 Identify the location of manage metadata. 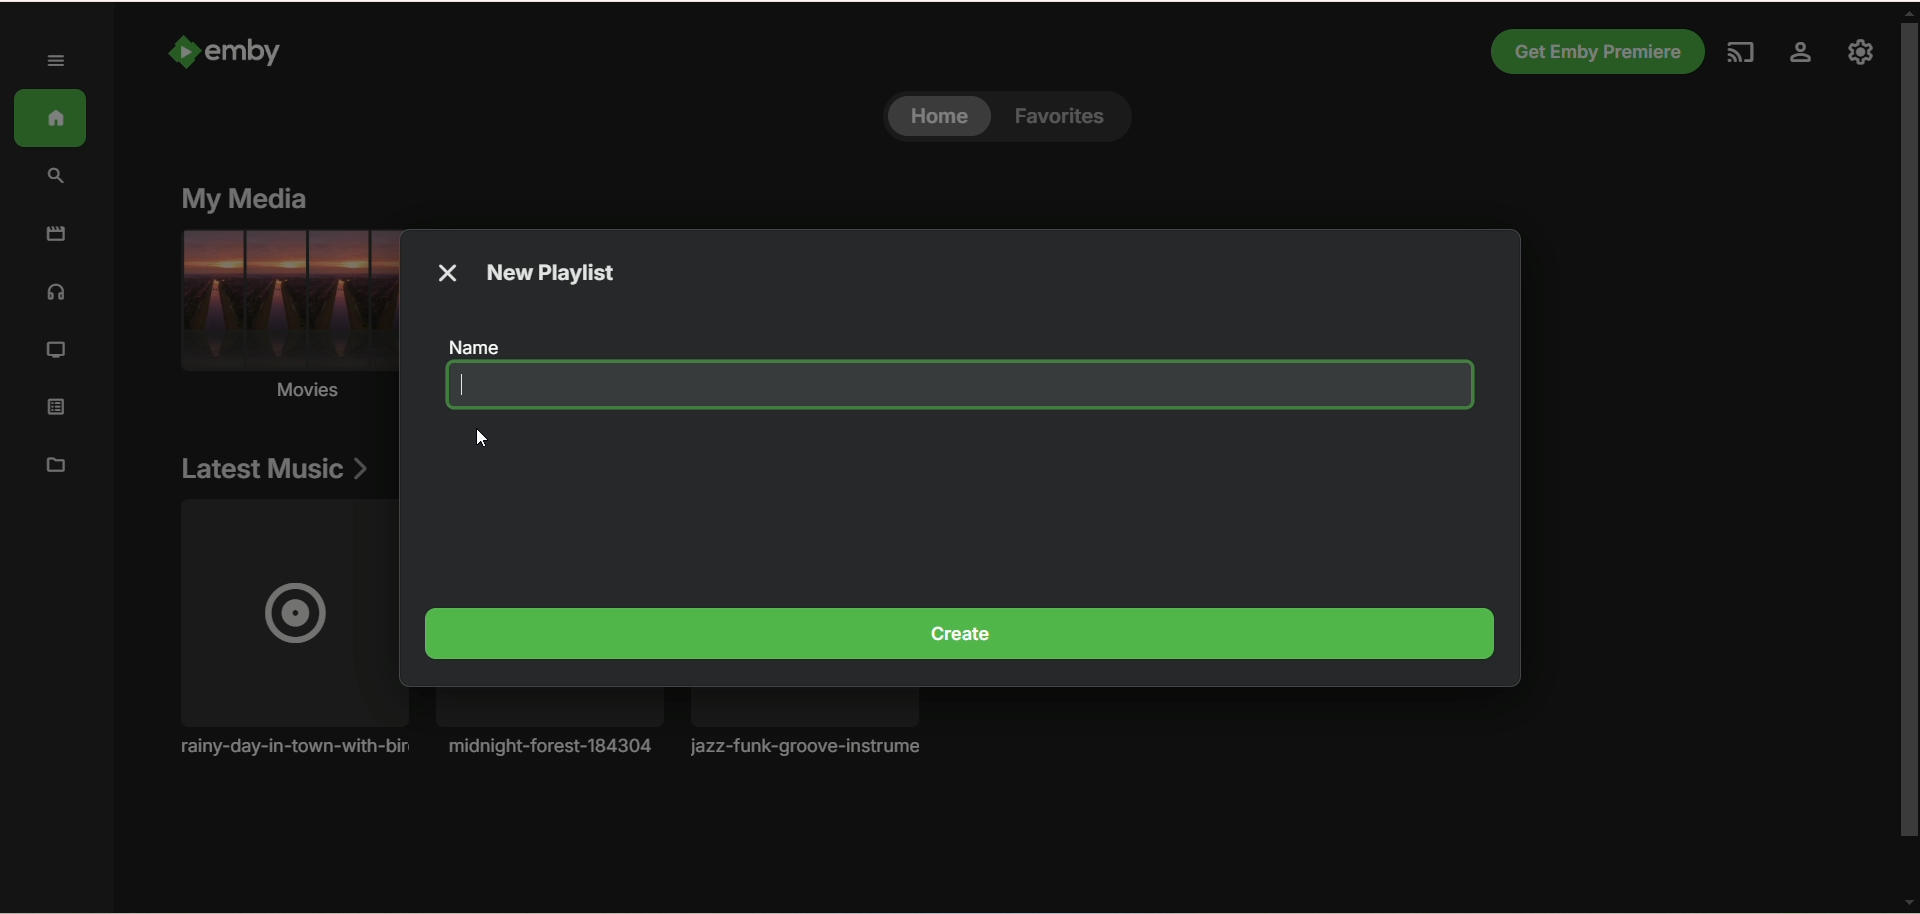
(56, 464).